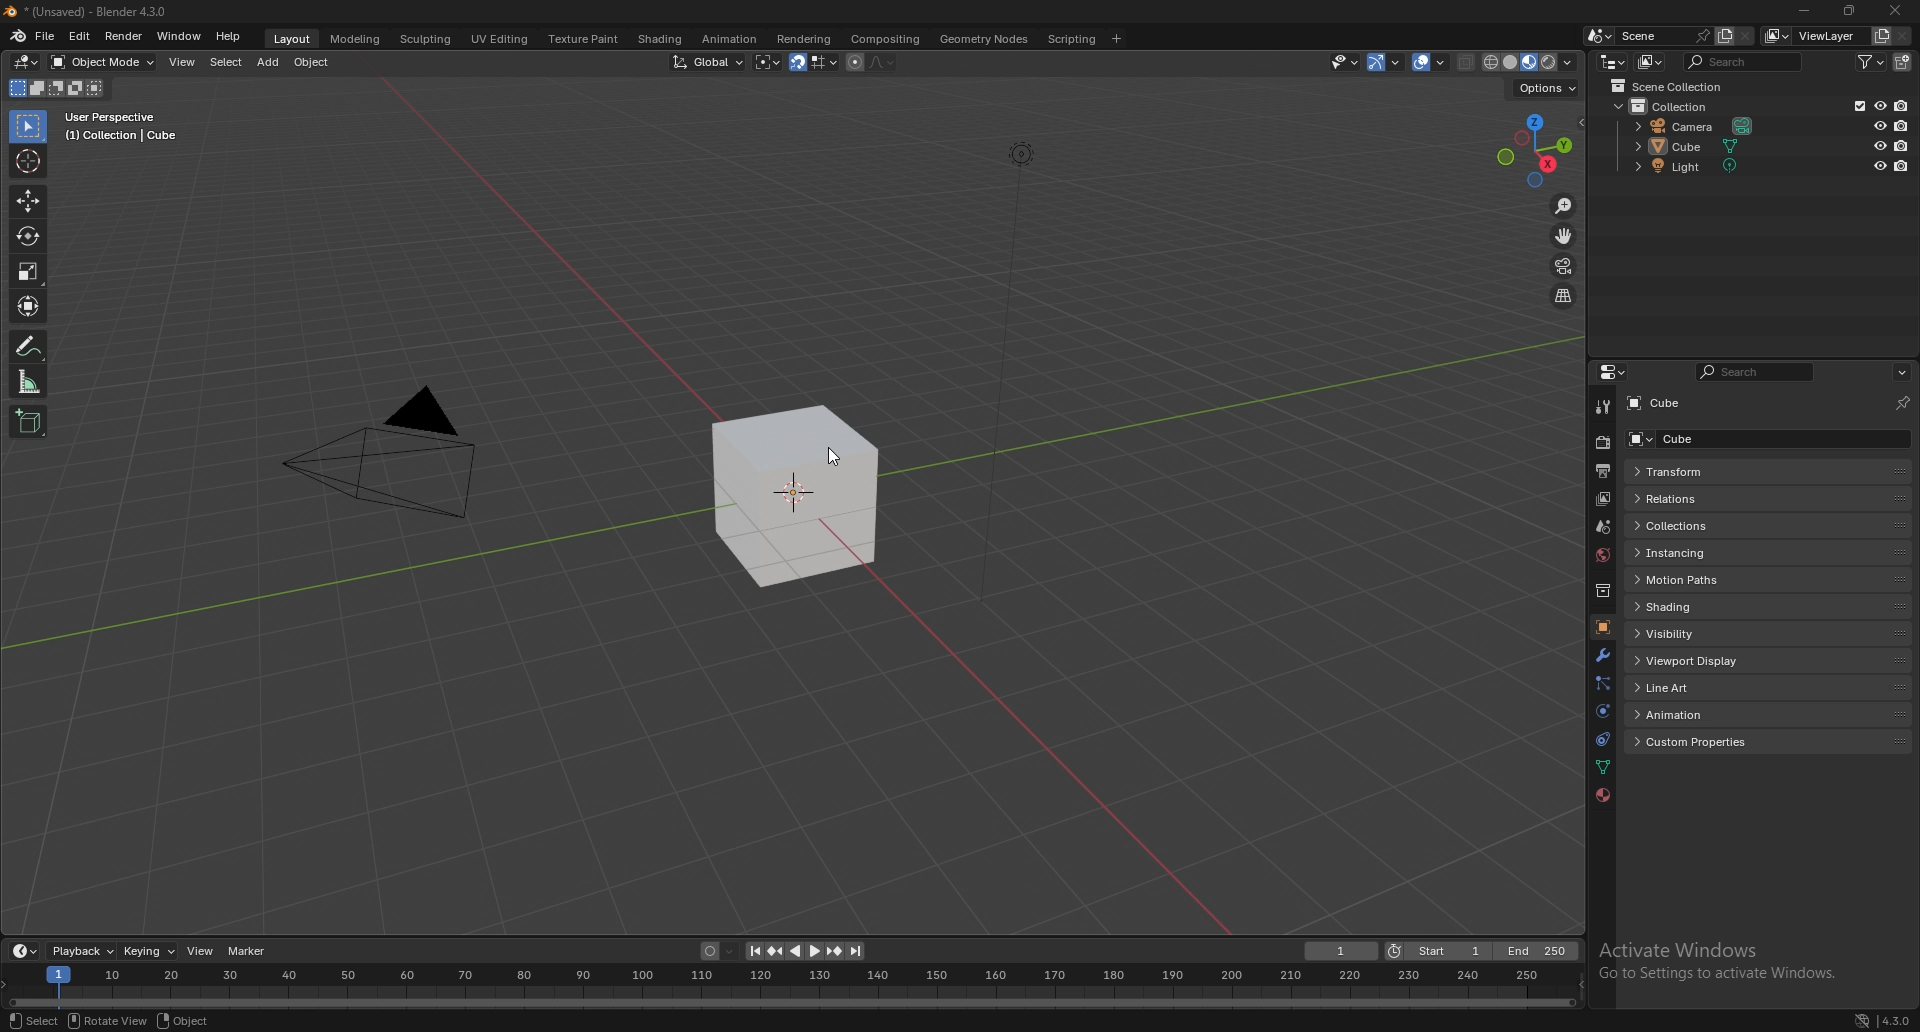 The width and height of the screenshot is (1920, 1032). What do you see at coordinates (247, 950) in the screenshot?
I see `marker` at bounding box center [247, 950].